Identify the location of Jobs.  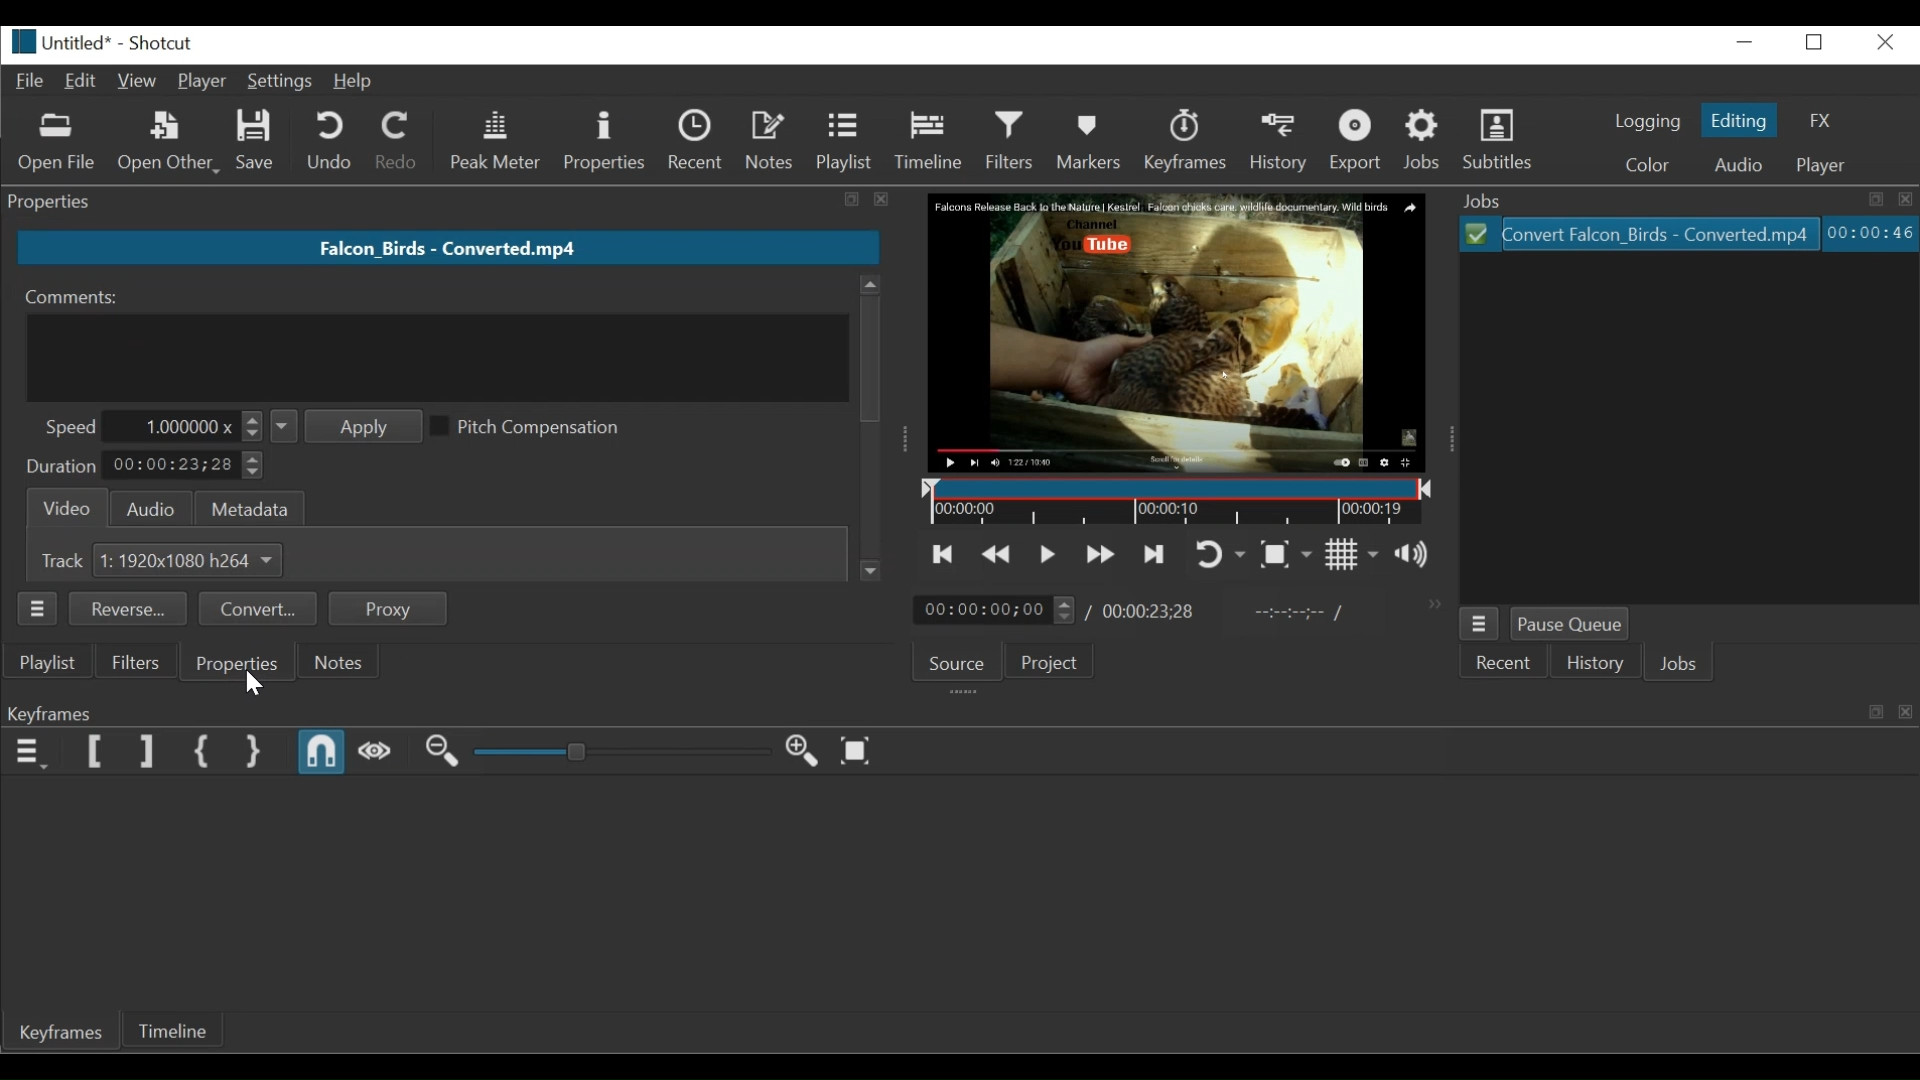
(1679, 664).